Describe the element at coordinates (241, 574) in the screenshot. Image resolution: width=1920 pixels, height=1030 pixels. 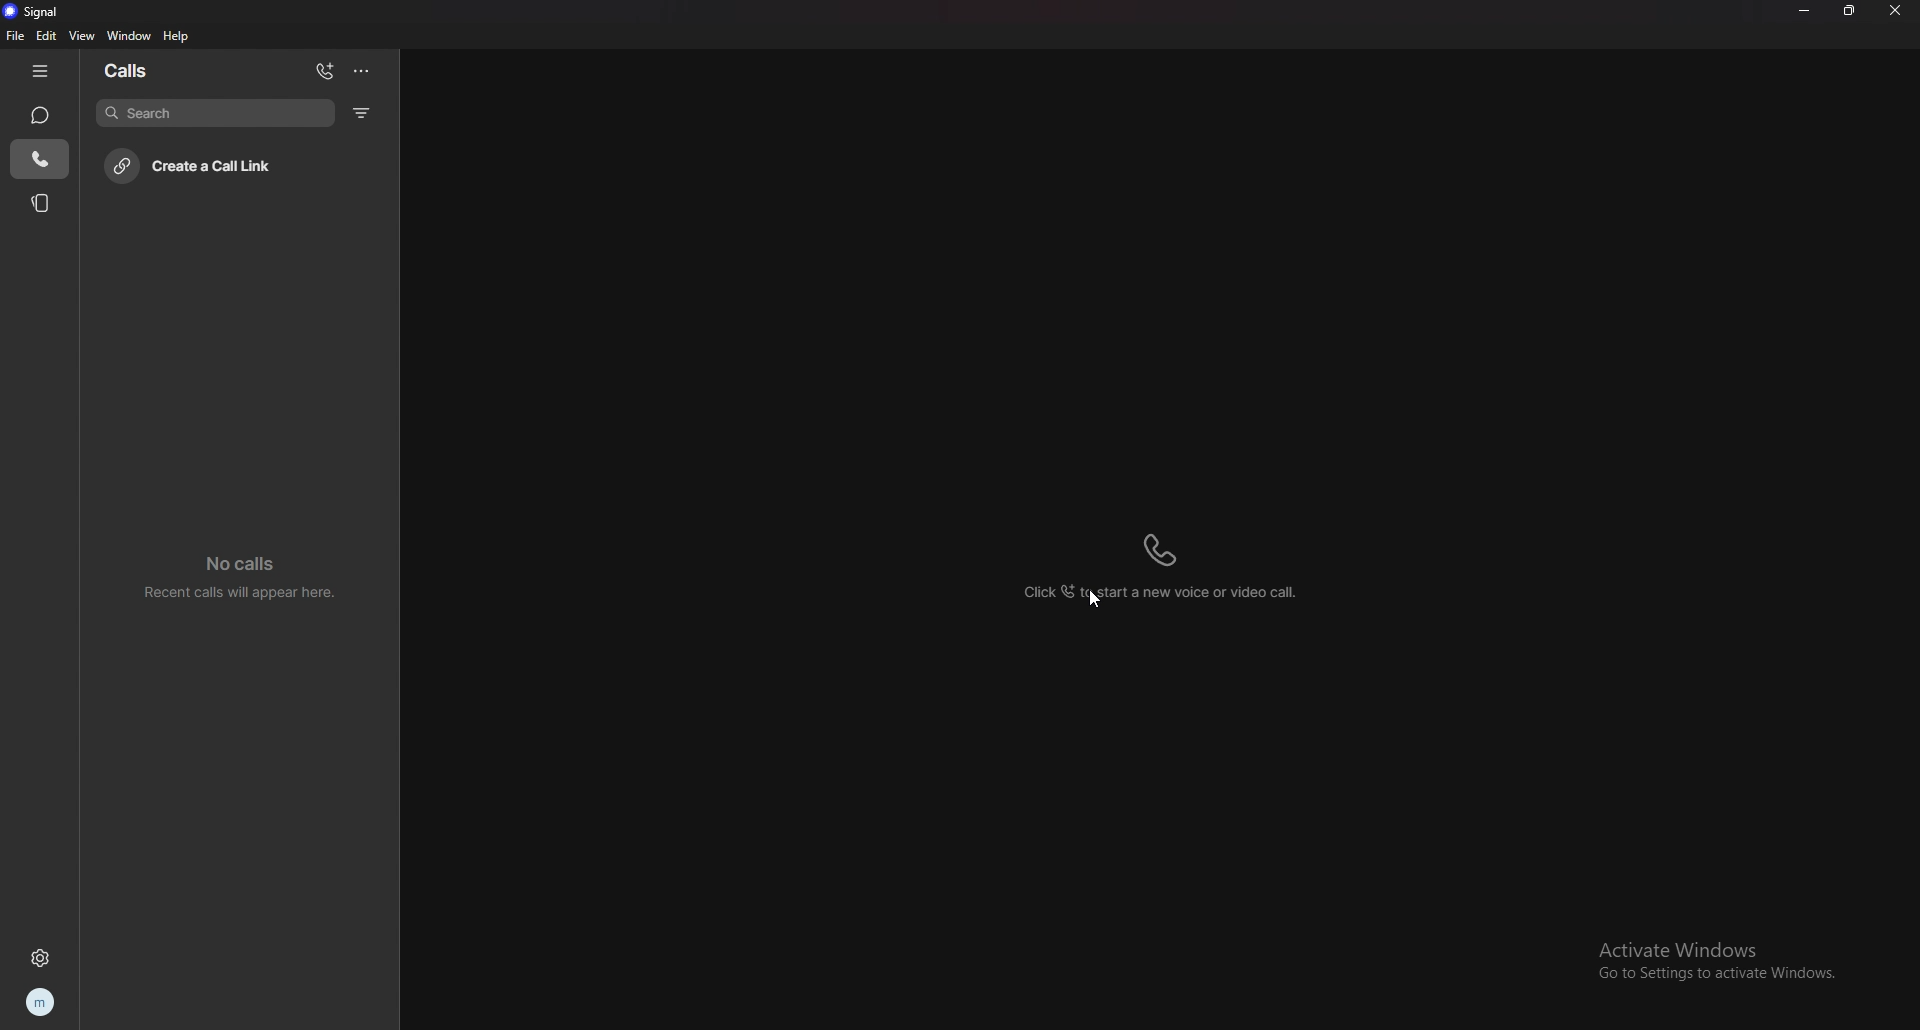
I see `no calls recent calls will appear here` at that location.